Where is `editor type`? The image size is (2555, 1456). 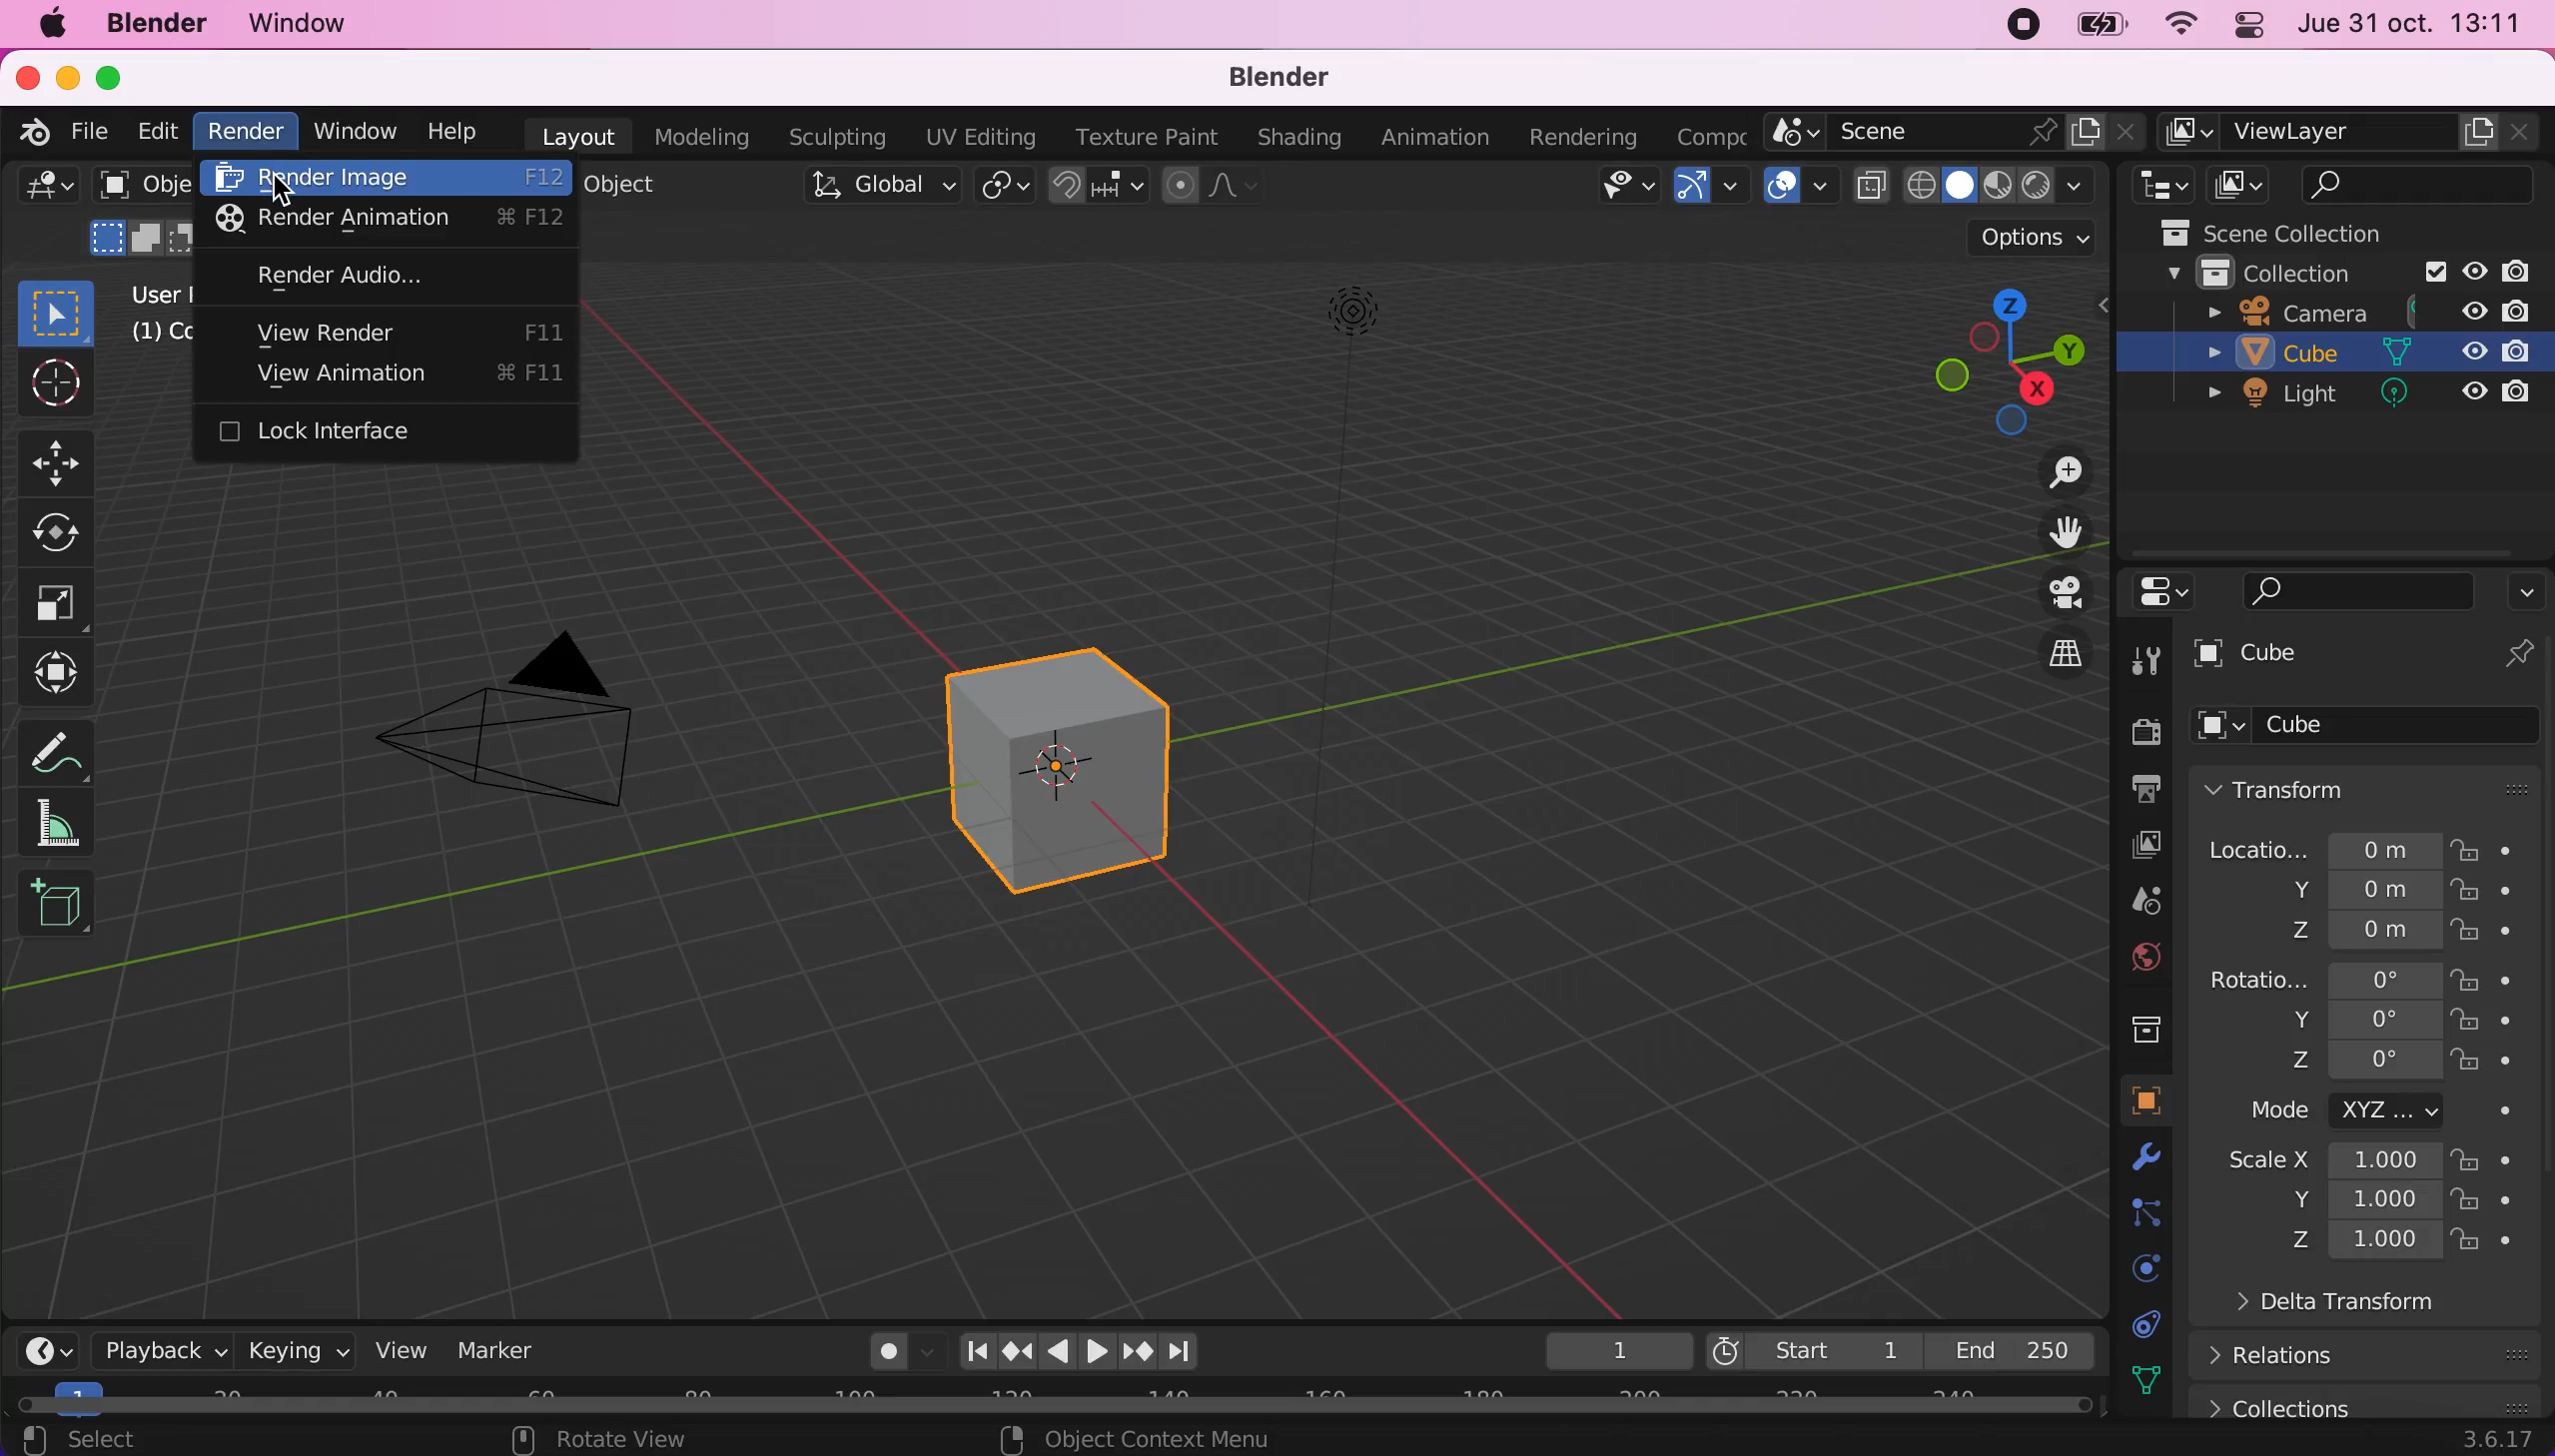 editor type is located at coordinates (50, 191).